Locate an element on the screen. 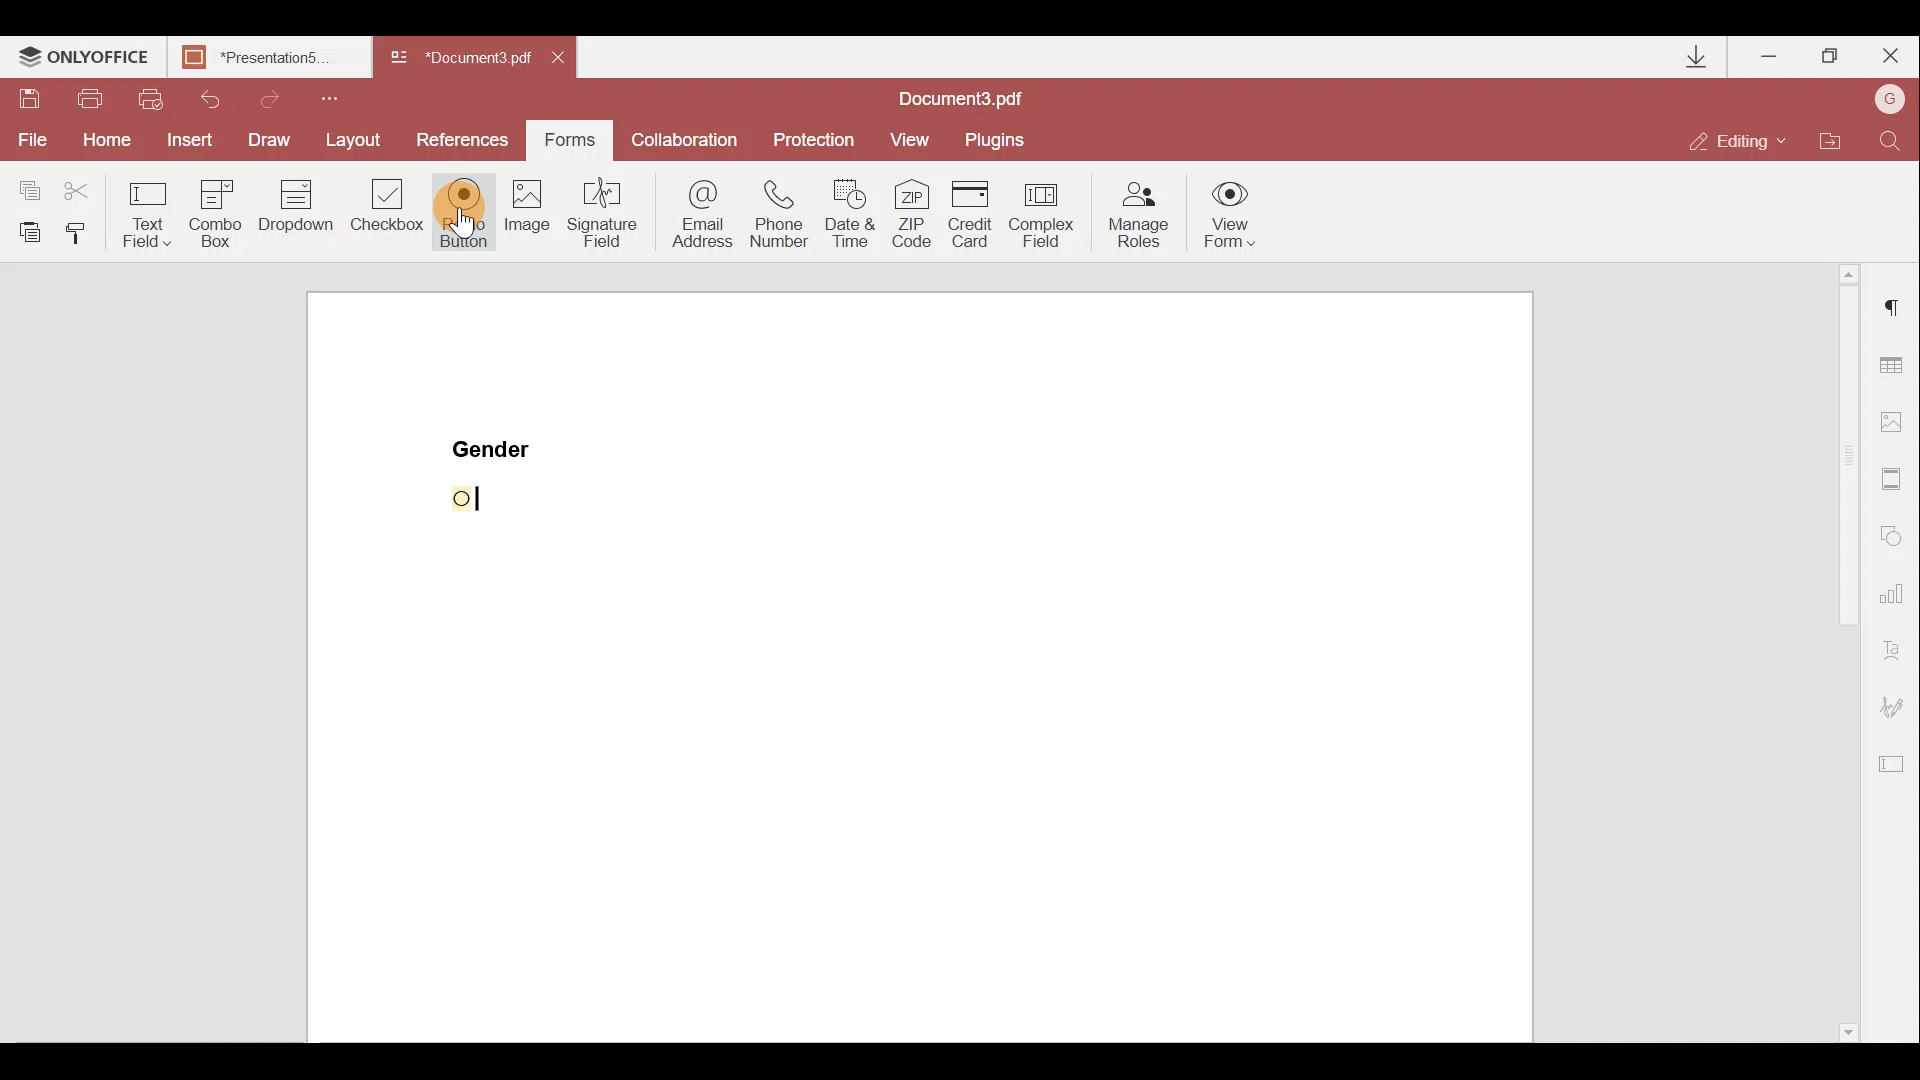 This screenshot has height=1080, width=1920. Email address is located at coordinates (700, 215).